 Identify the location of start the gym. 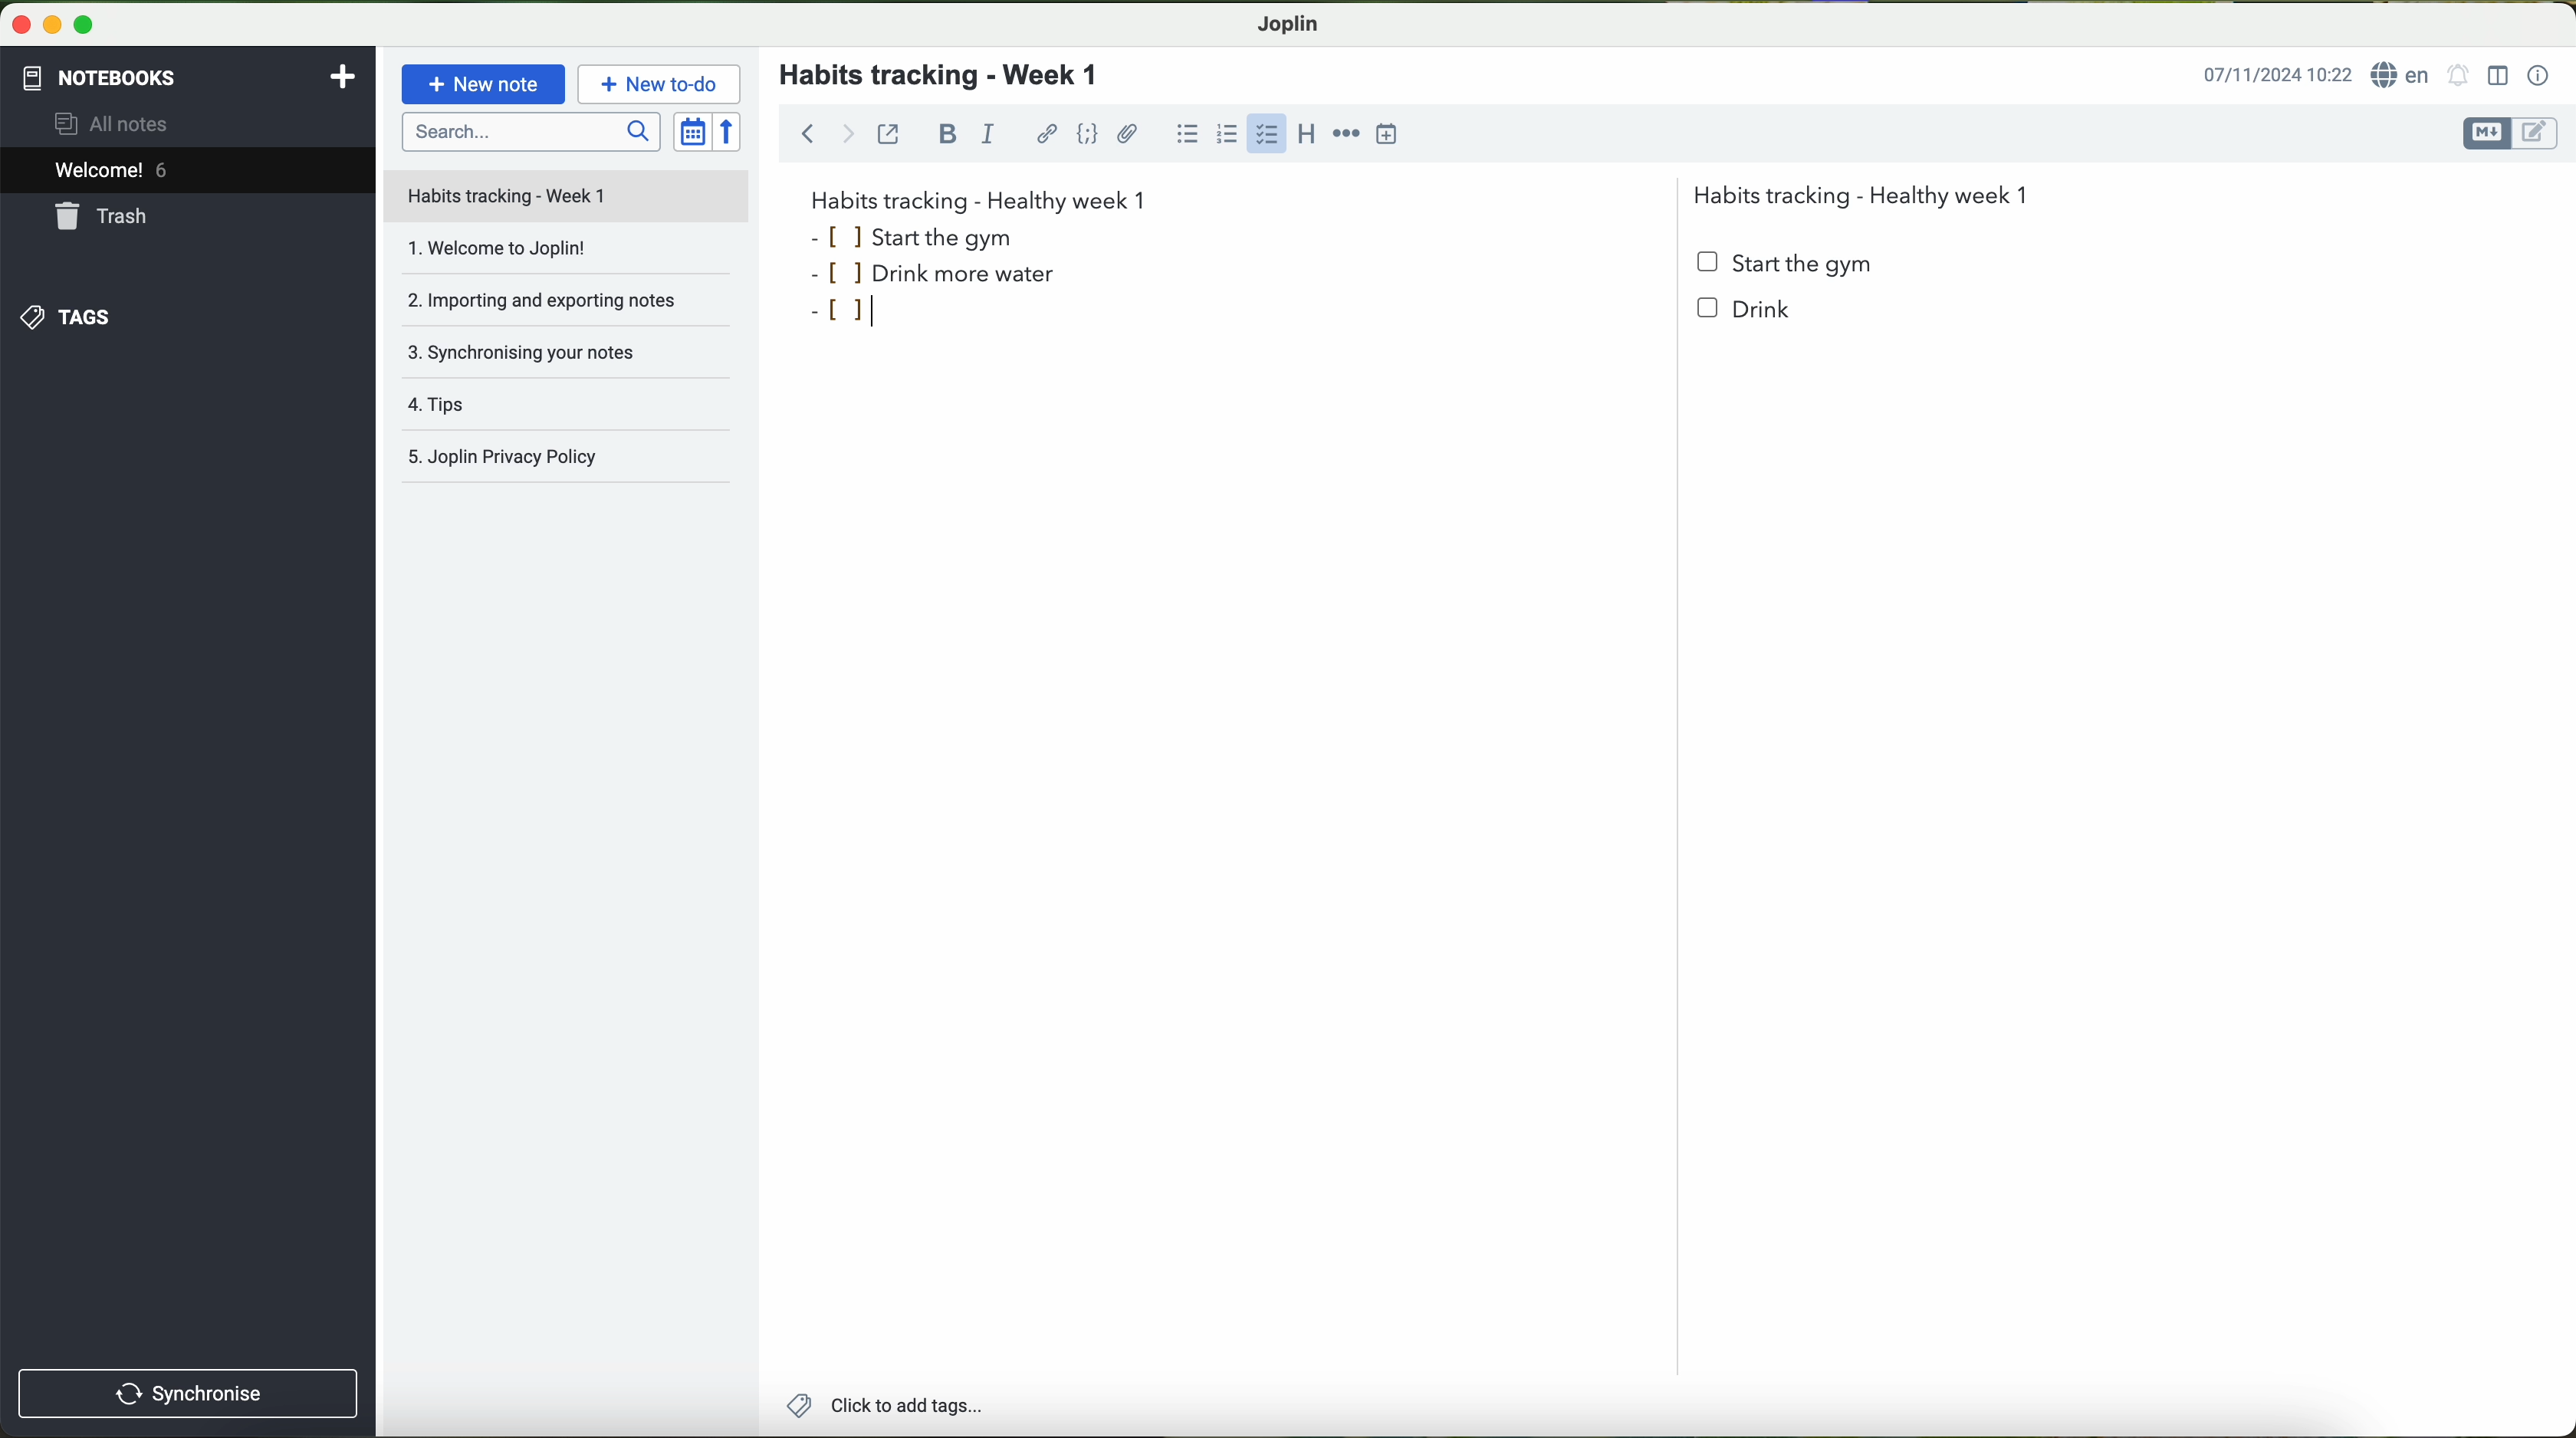
(1787, 264).